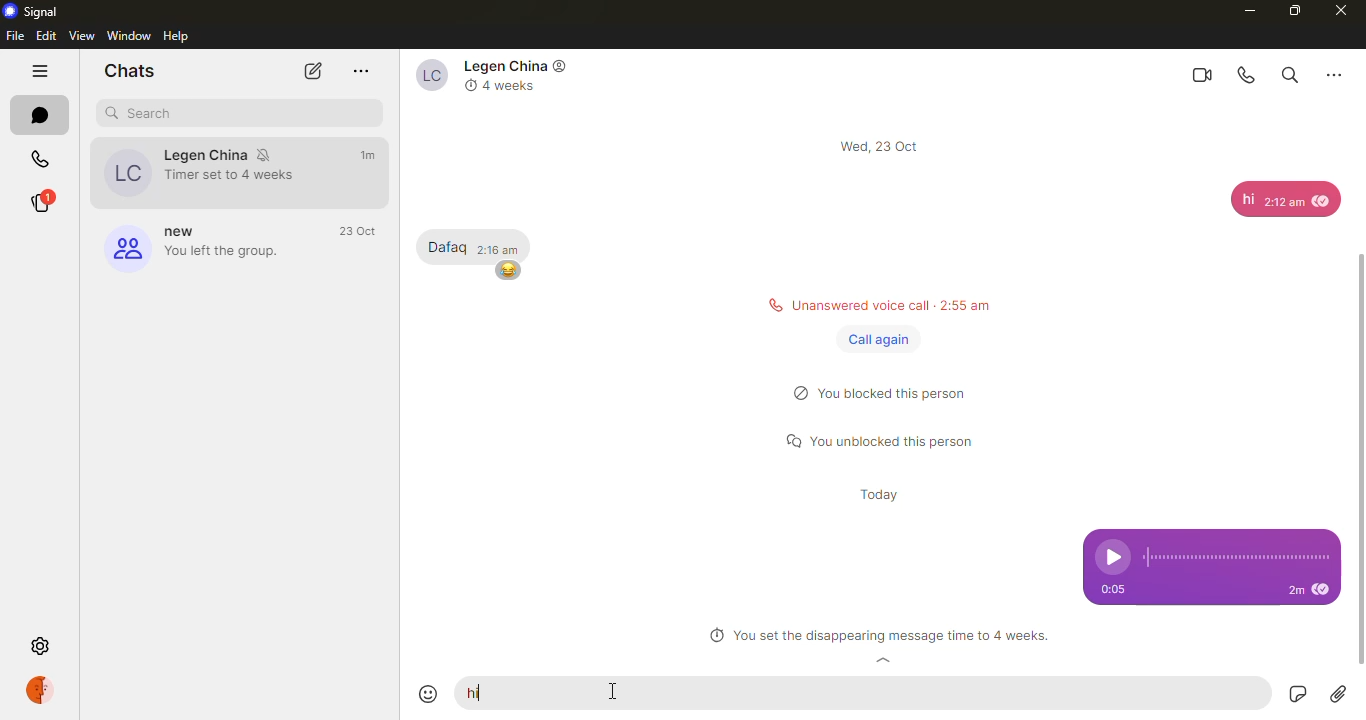 The width and height of the screenshot is (1366, 720). What do you see at coordinates (878, 637) in the screenshot?
I see `You set the disappearing message time to 4 weeks.` at bounding box center [878, 637].